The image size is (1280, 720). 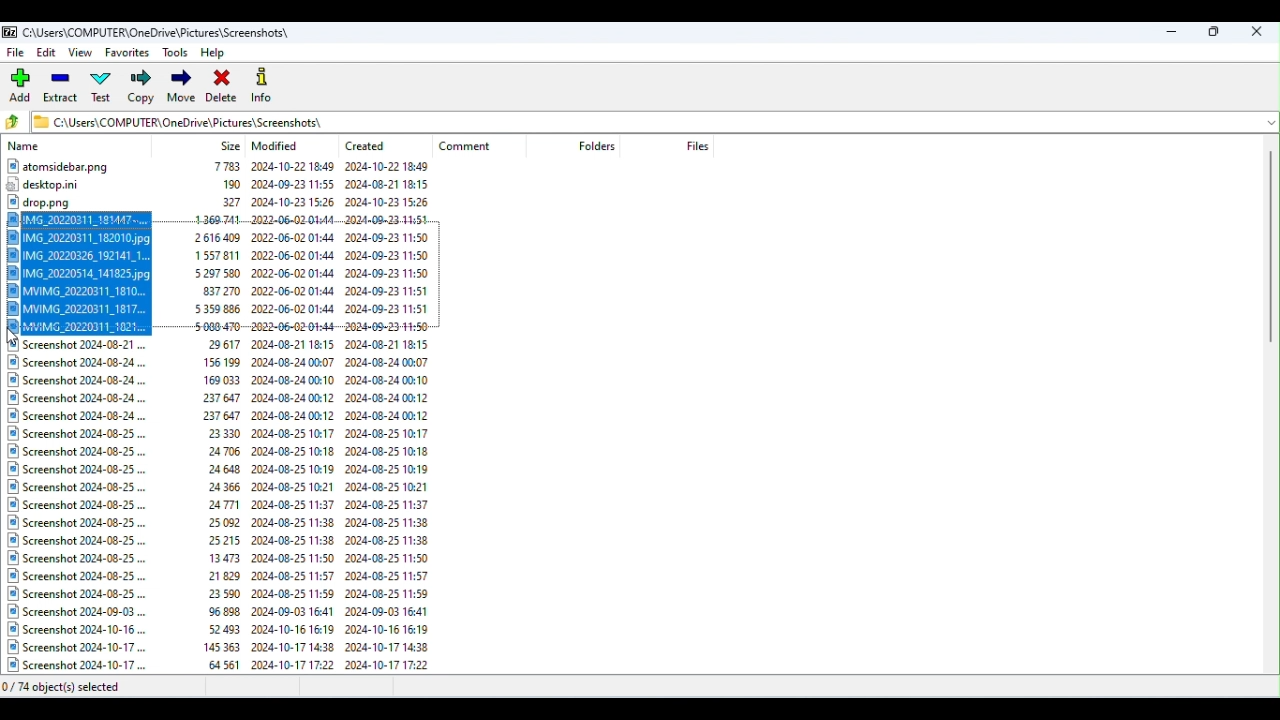 I want to click on Files, so click(x=227, y=183).